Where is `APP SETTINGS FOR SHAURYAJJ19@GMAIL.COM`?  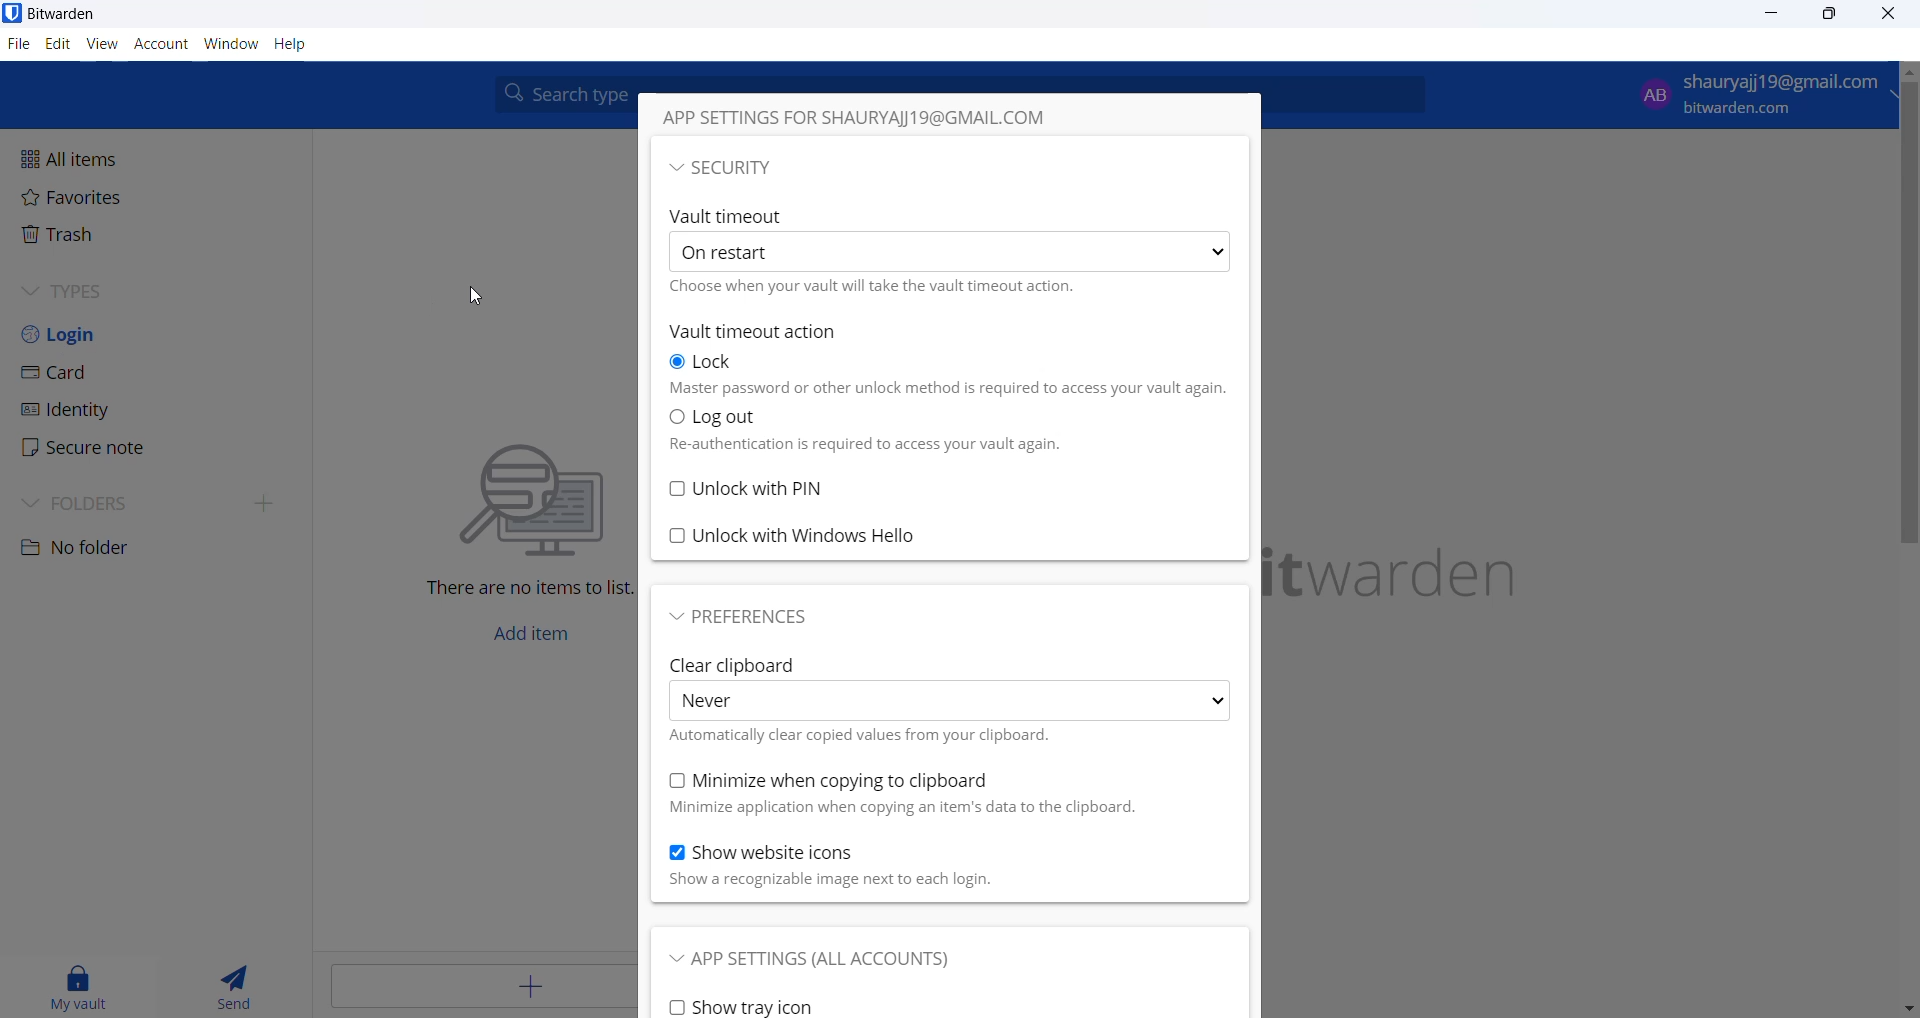 APP SETTINGS FOR SHAURYAJJ19@GMAIL.COM is located at coordinates (899, 121).